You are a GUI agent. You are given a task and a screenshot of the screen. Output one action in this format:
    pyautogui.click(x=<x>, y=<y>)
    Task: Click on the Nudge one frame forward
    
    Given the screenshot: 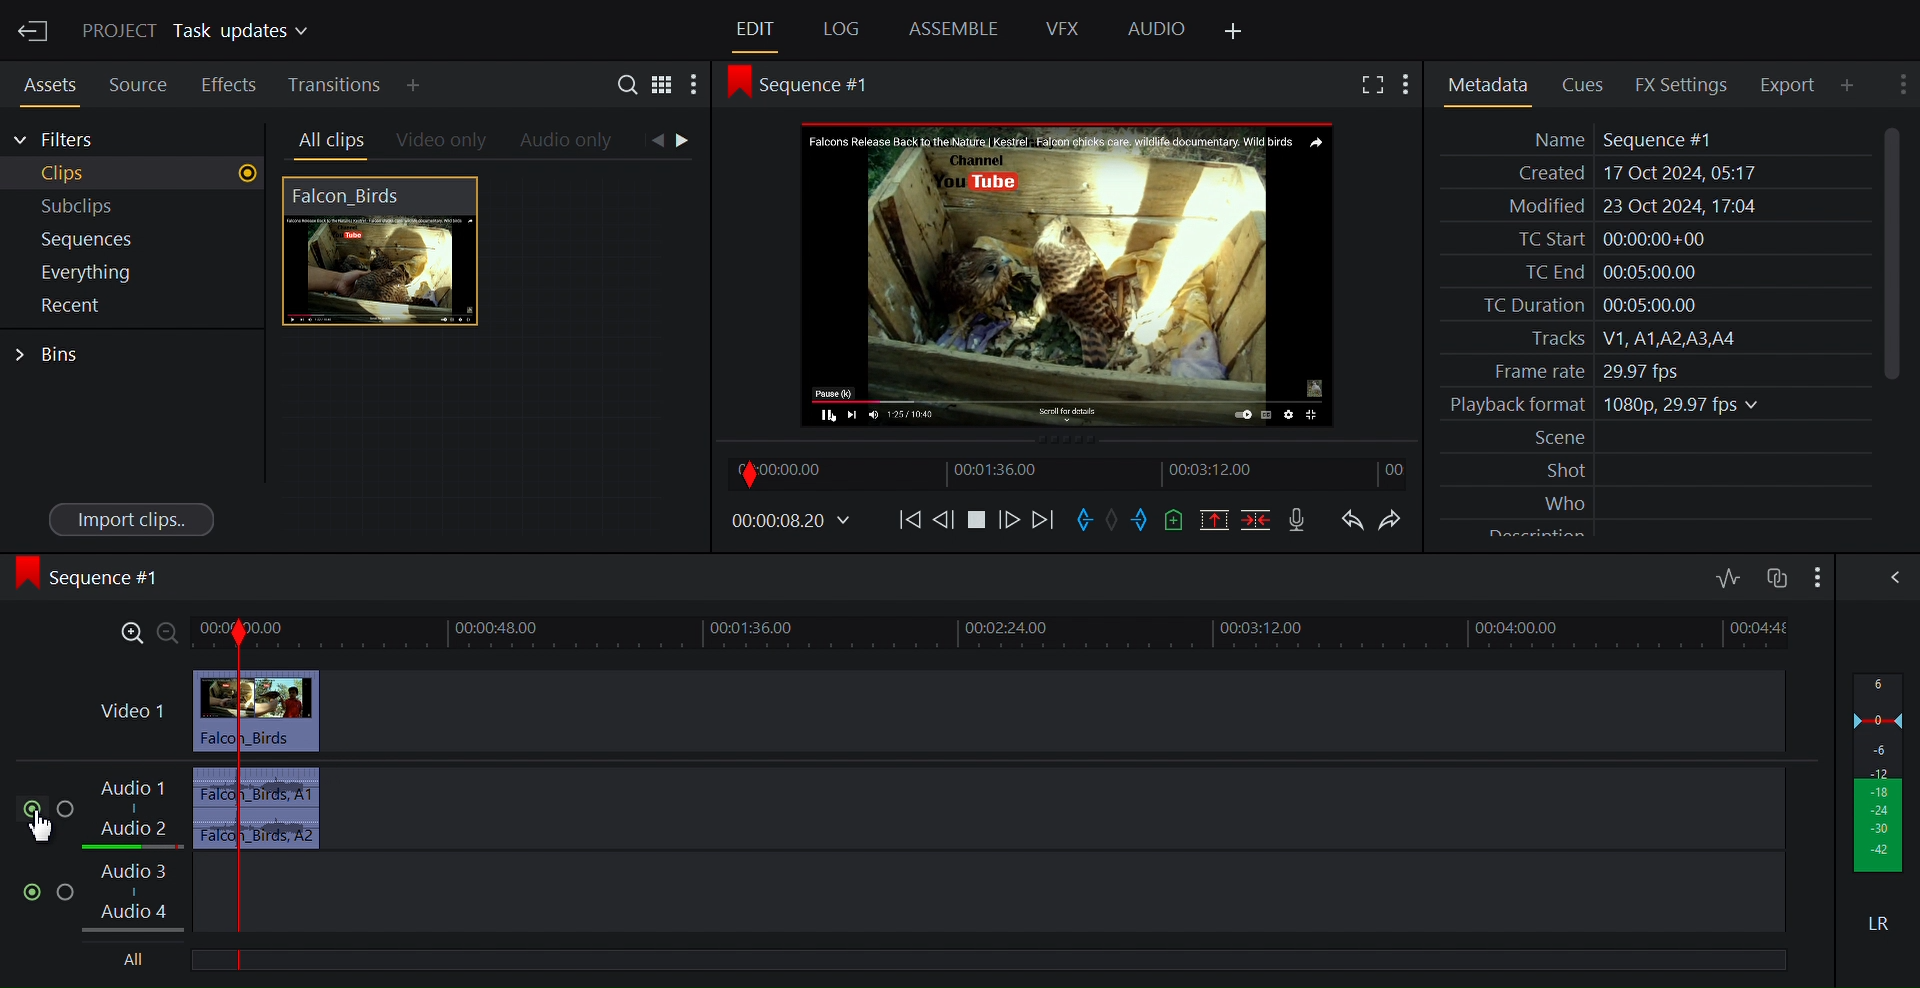 What is the action you would take?
    pyautogui.click(x=945, y=524)
    